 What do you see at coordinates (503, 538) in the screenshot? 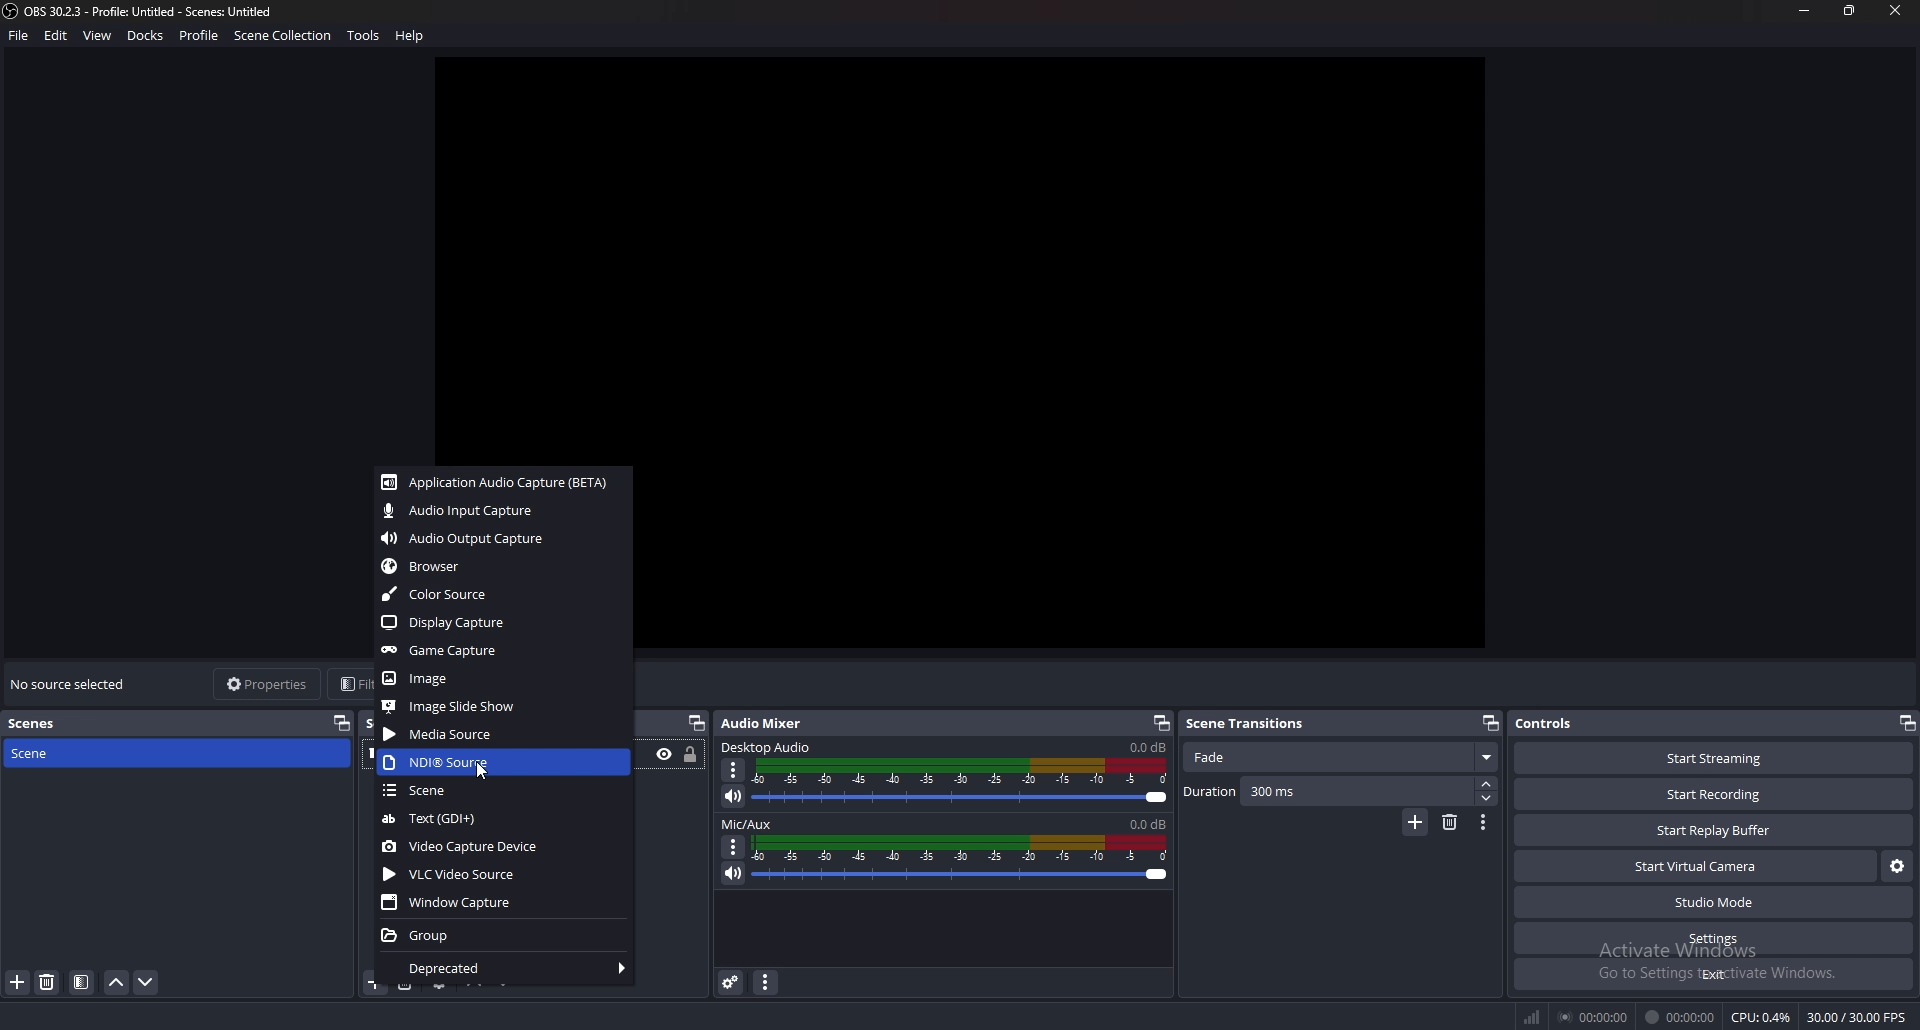
I see `audio output capture` at bounding box center [503, 538].